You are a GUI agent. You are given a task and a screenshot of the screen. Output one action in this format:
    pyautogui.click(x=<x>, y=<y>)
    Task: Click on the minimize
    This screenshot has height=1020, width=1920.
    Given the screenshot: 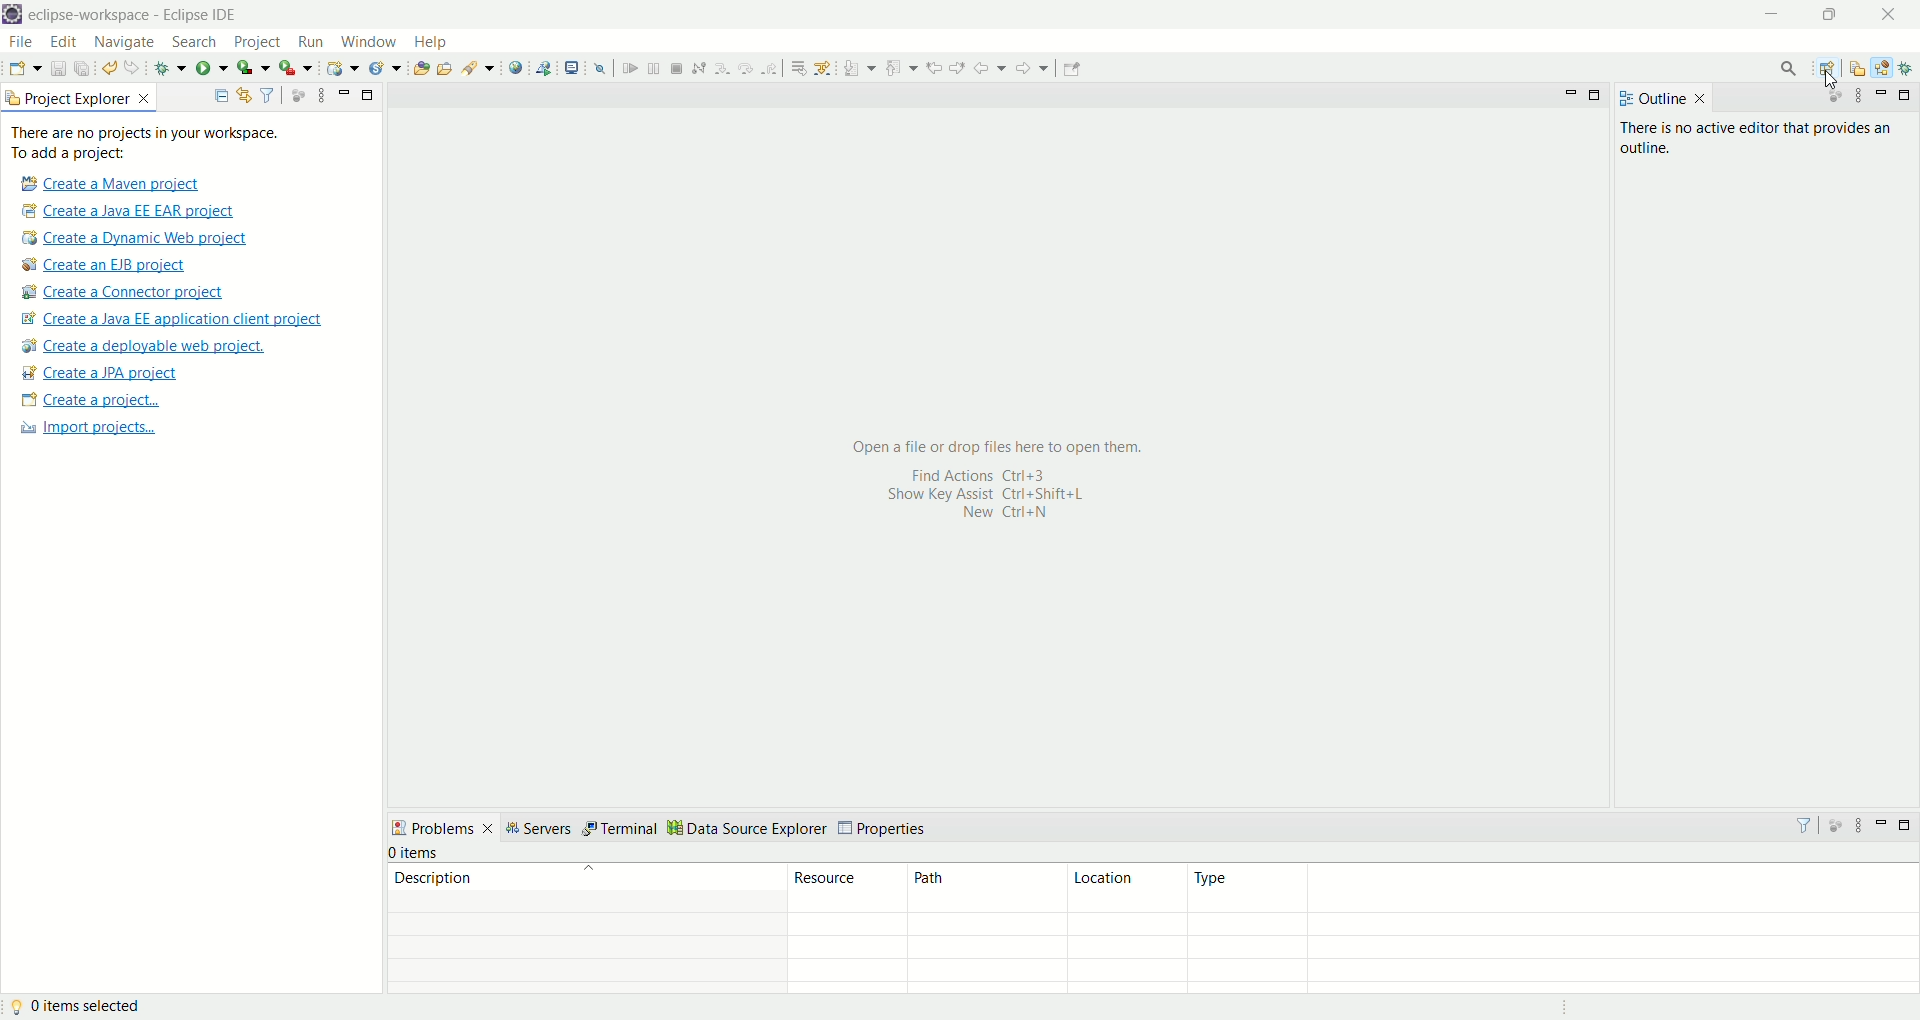 What is the action you would take?
    pyautogui.click(x=341, y=90)
    